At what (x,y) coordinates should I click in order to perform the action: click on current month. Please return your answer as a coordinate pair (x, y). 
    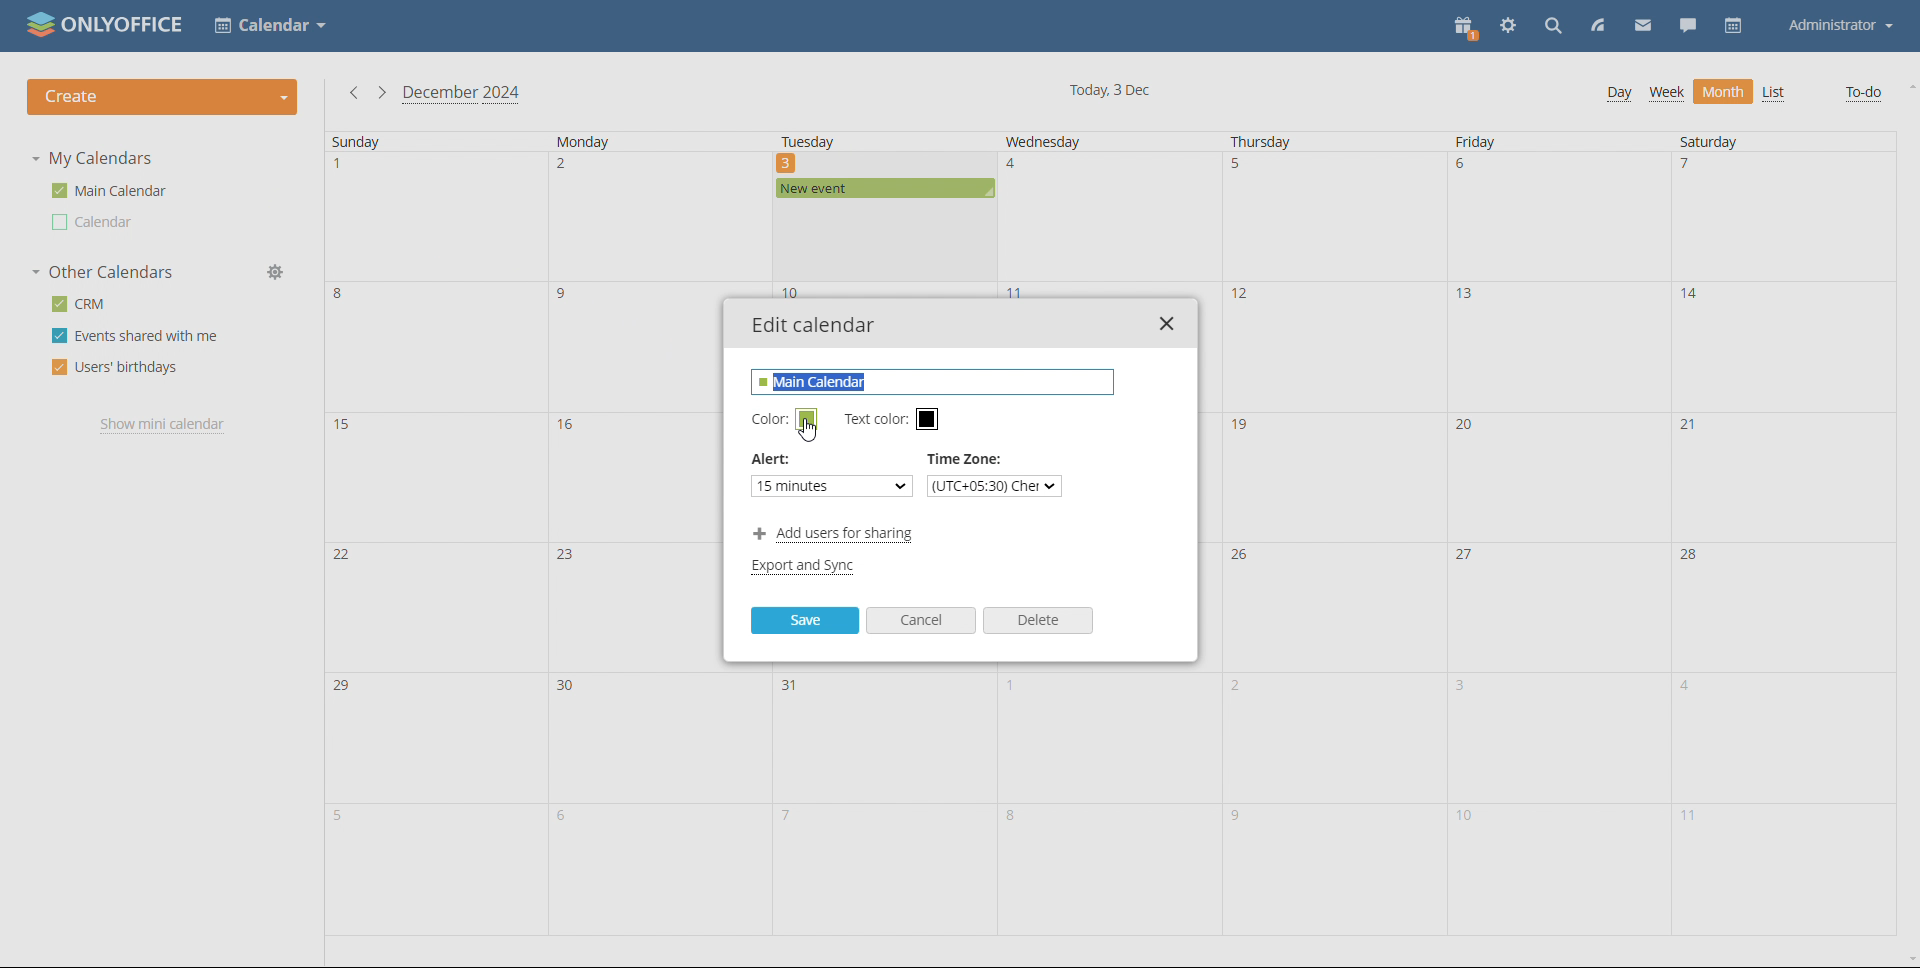
    Looking at the image, I should click on (461, 95).